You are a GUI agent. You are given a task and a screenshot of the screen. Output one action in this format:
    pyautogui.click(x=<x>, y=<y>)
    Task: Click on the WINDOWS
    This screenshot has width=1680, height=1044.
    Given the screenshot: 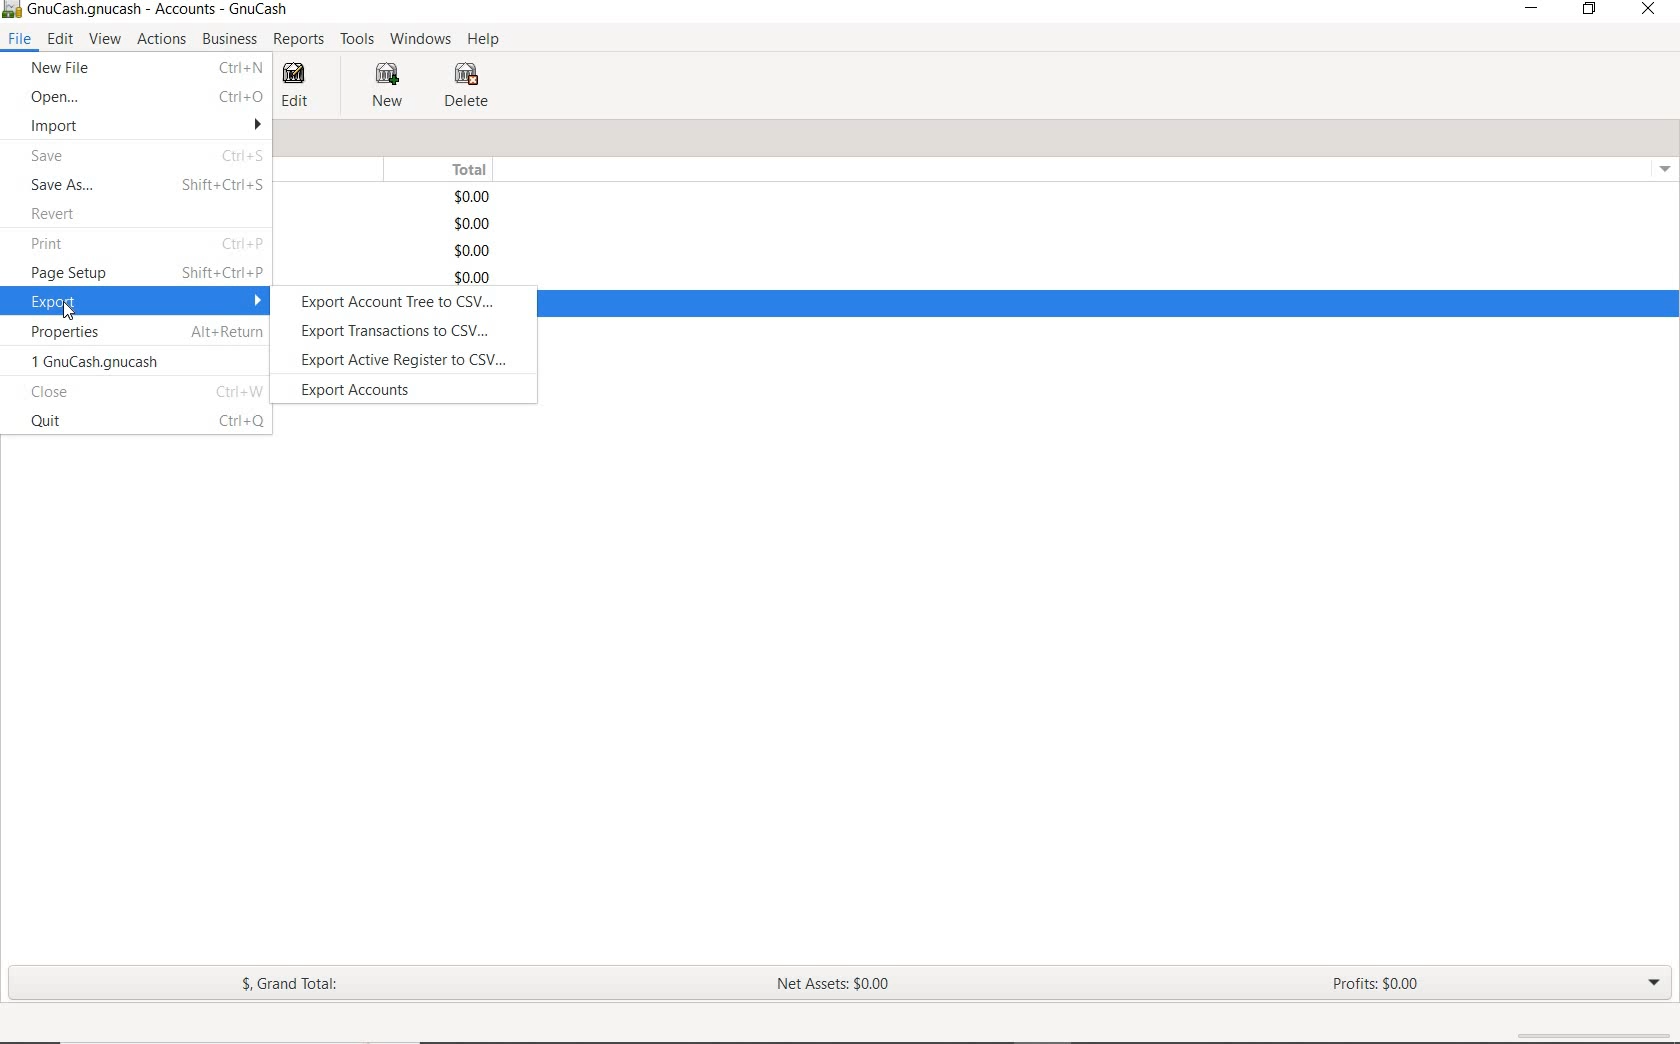 What is the action you would take?
    pyautogui.click(x=418, y=40)
    